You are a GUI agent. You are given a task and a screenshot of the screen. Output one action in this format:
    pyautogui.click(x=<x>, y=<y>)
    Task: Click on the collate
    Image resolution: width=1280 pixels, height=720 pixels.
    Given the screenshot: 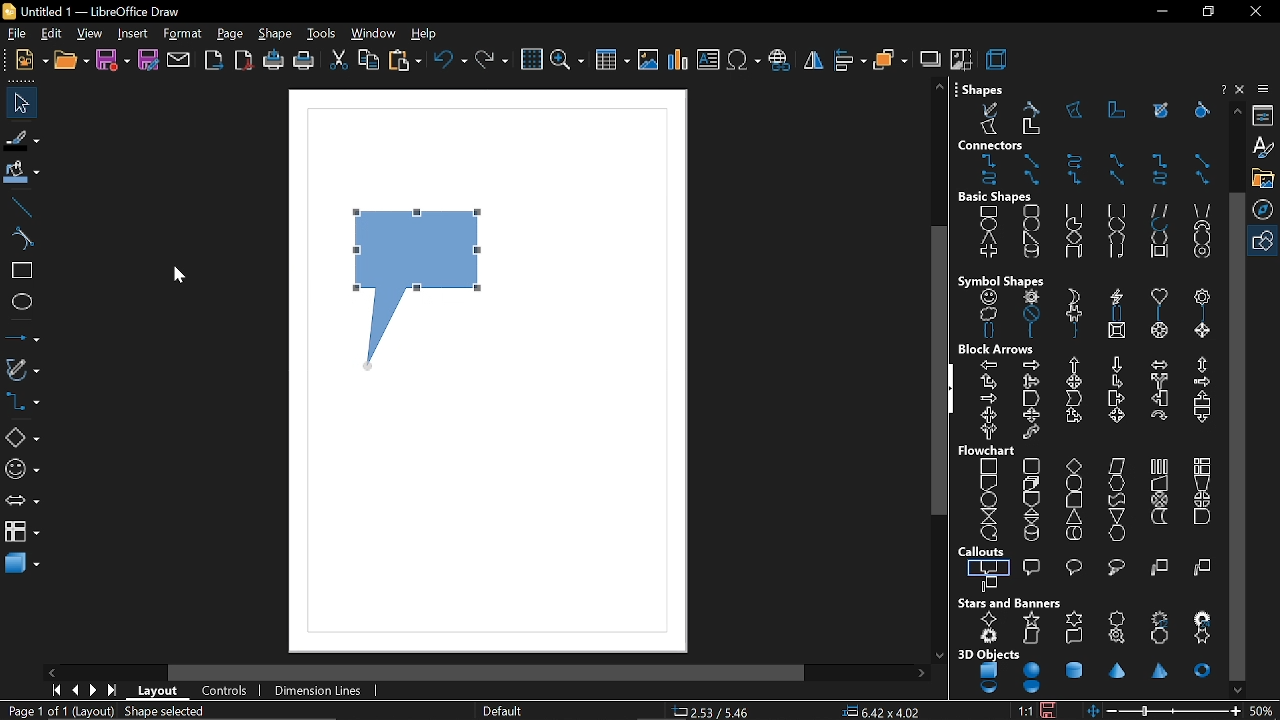 What is the action you would take?
    pyautogui.click(x=986, y=516)
    